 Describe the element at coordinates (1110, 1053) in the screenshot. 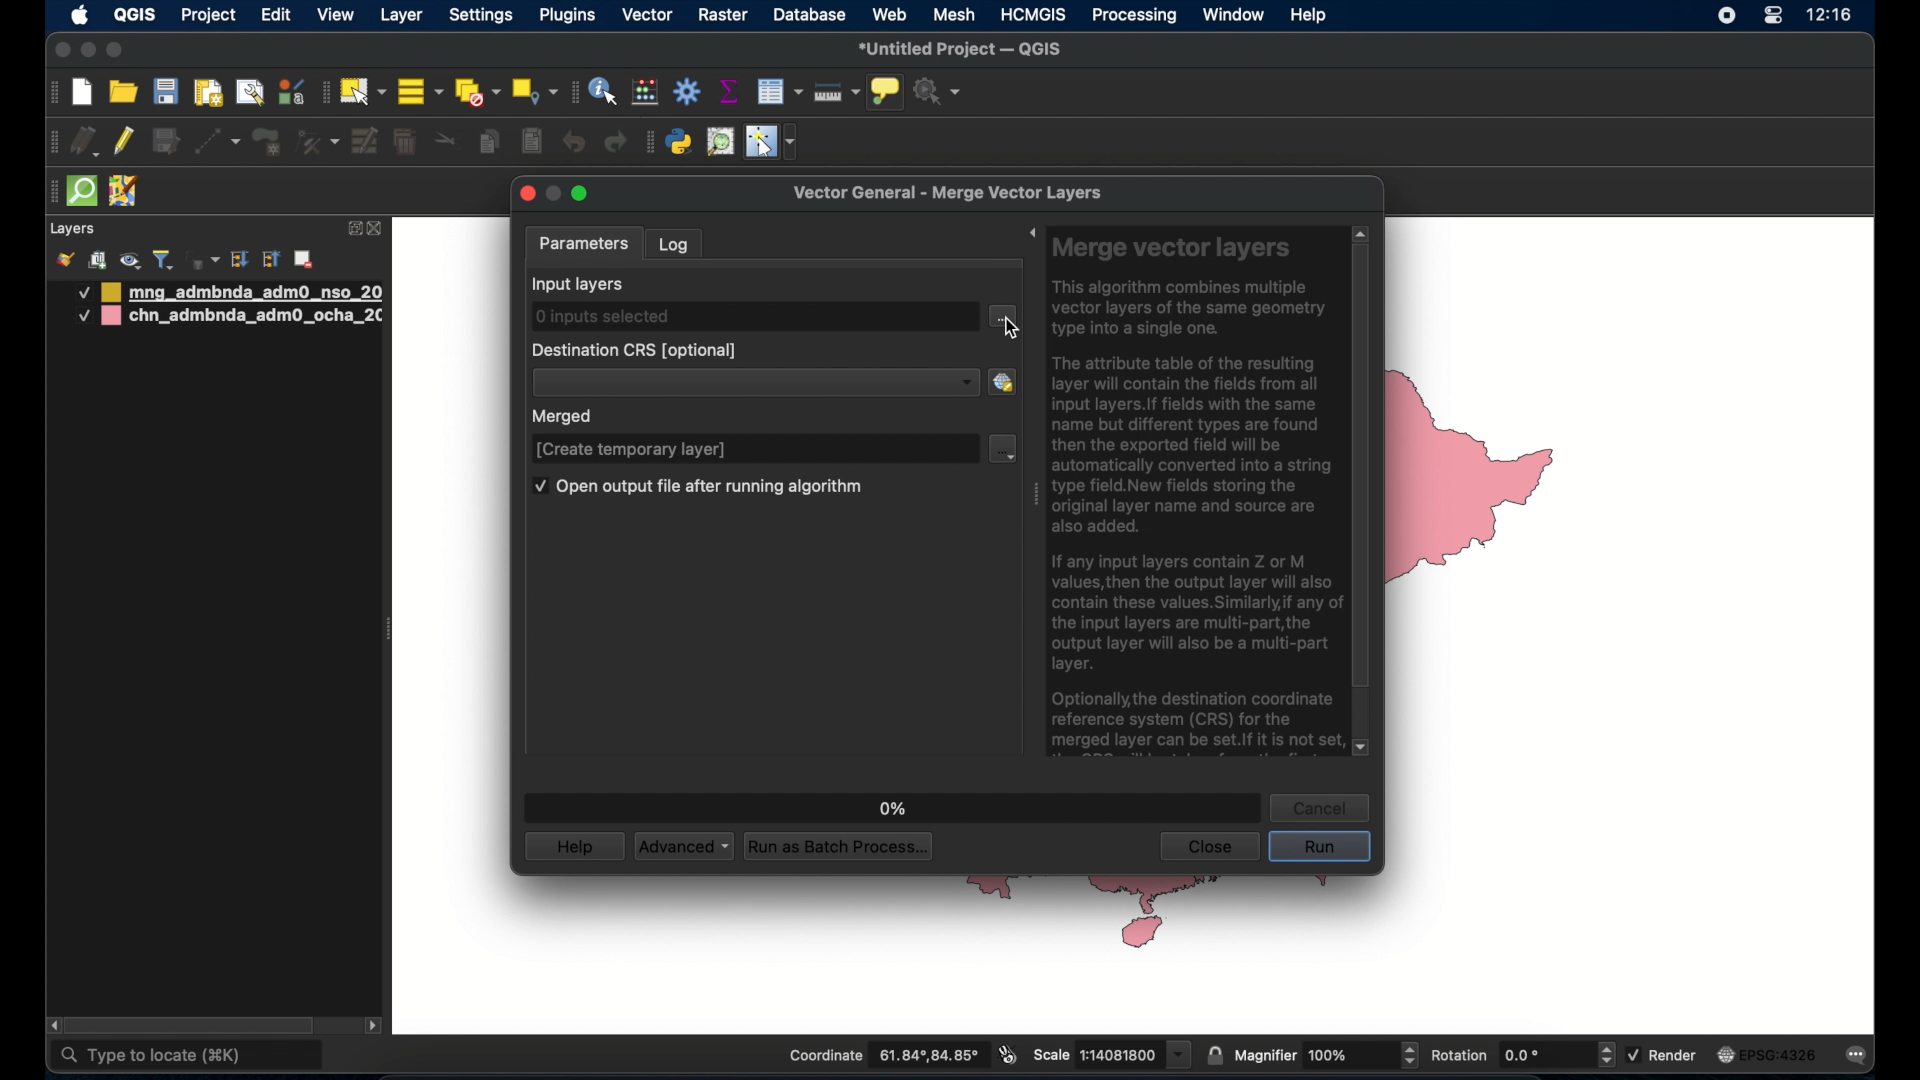

I see `scale` at that location.